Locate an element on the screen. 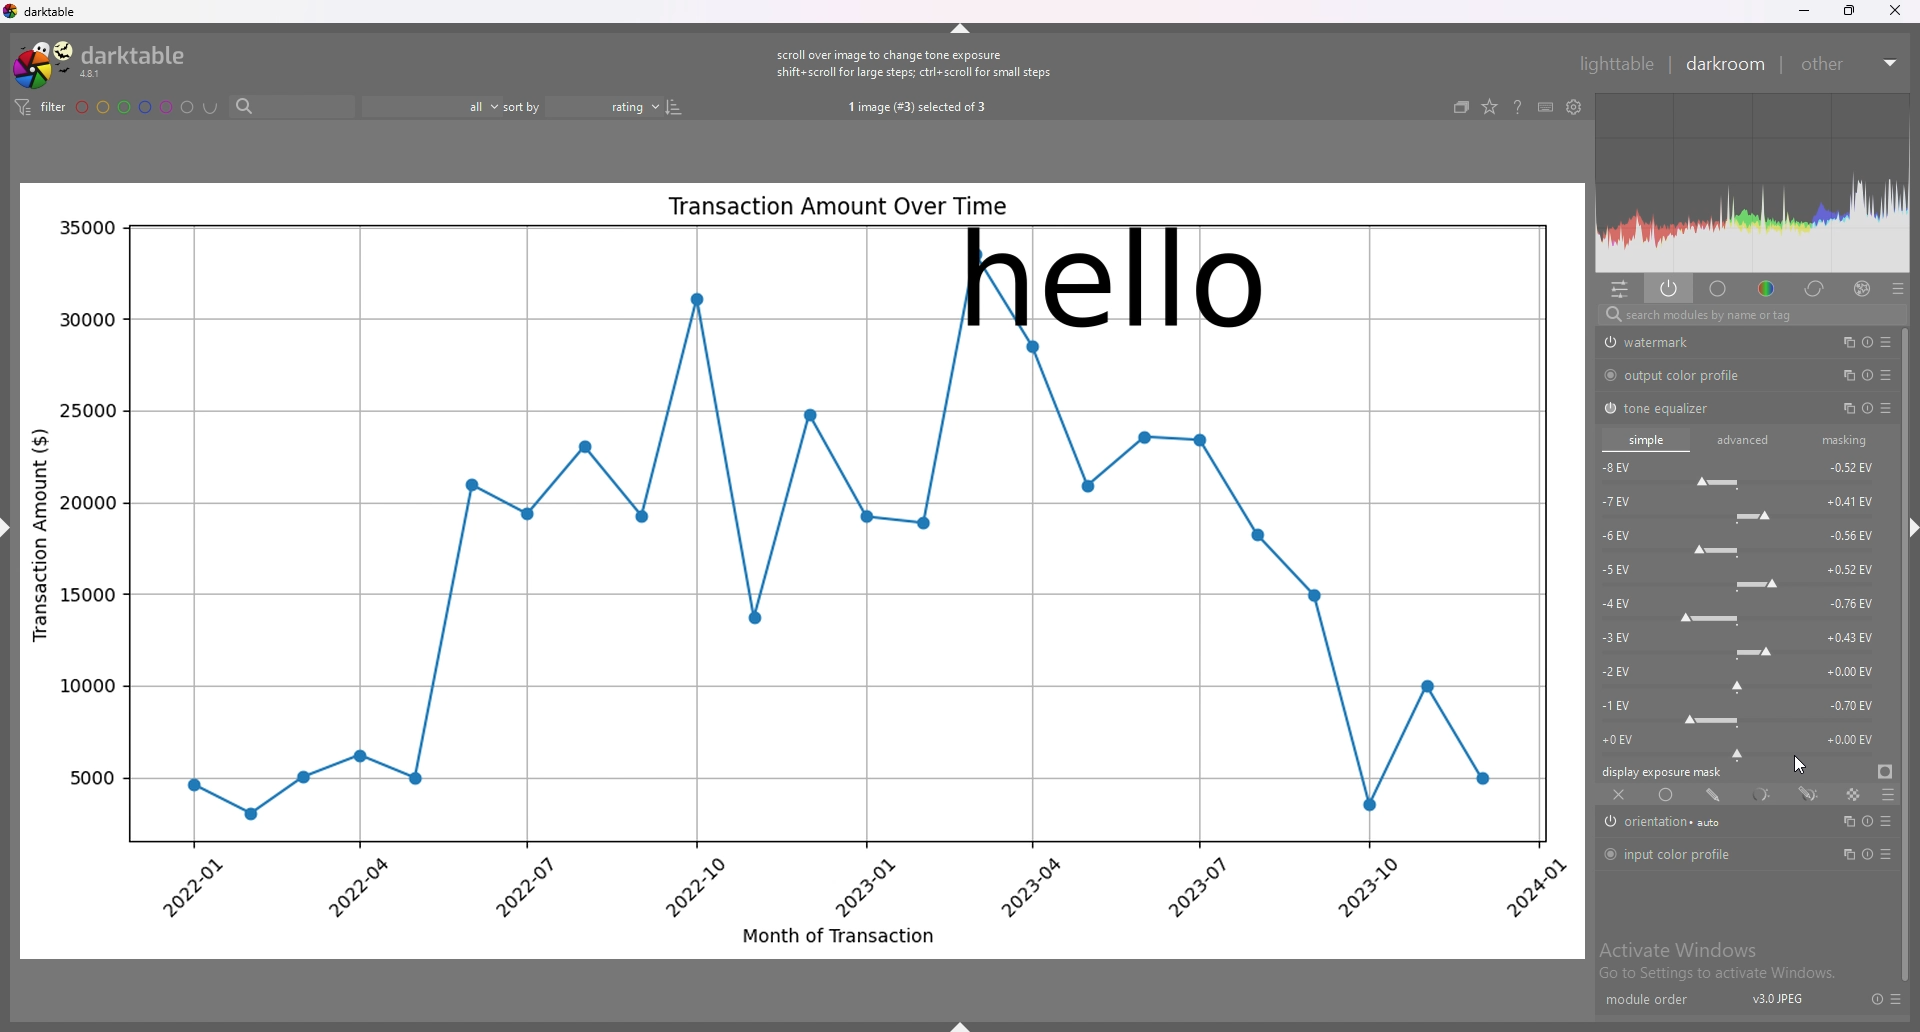 The height and width of the screenshot is (1032, 1920). 20000 is located at coordinates (87, 503).